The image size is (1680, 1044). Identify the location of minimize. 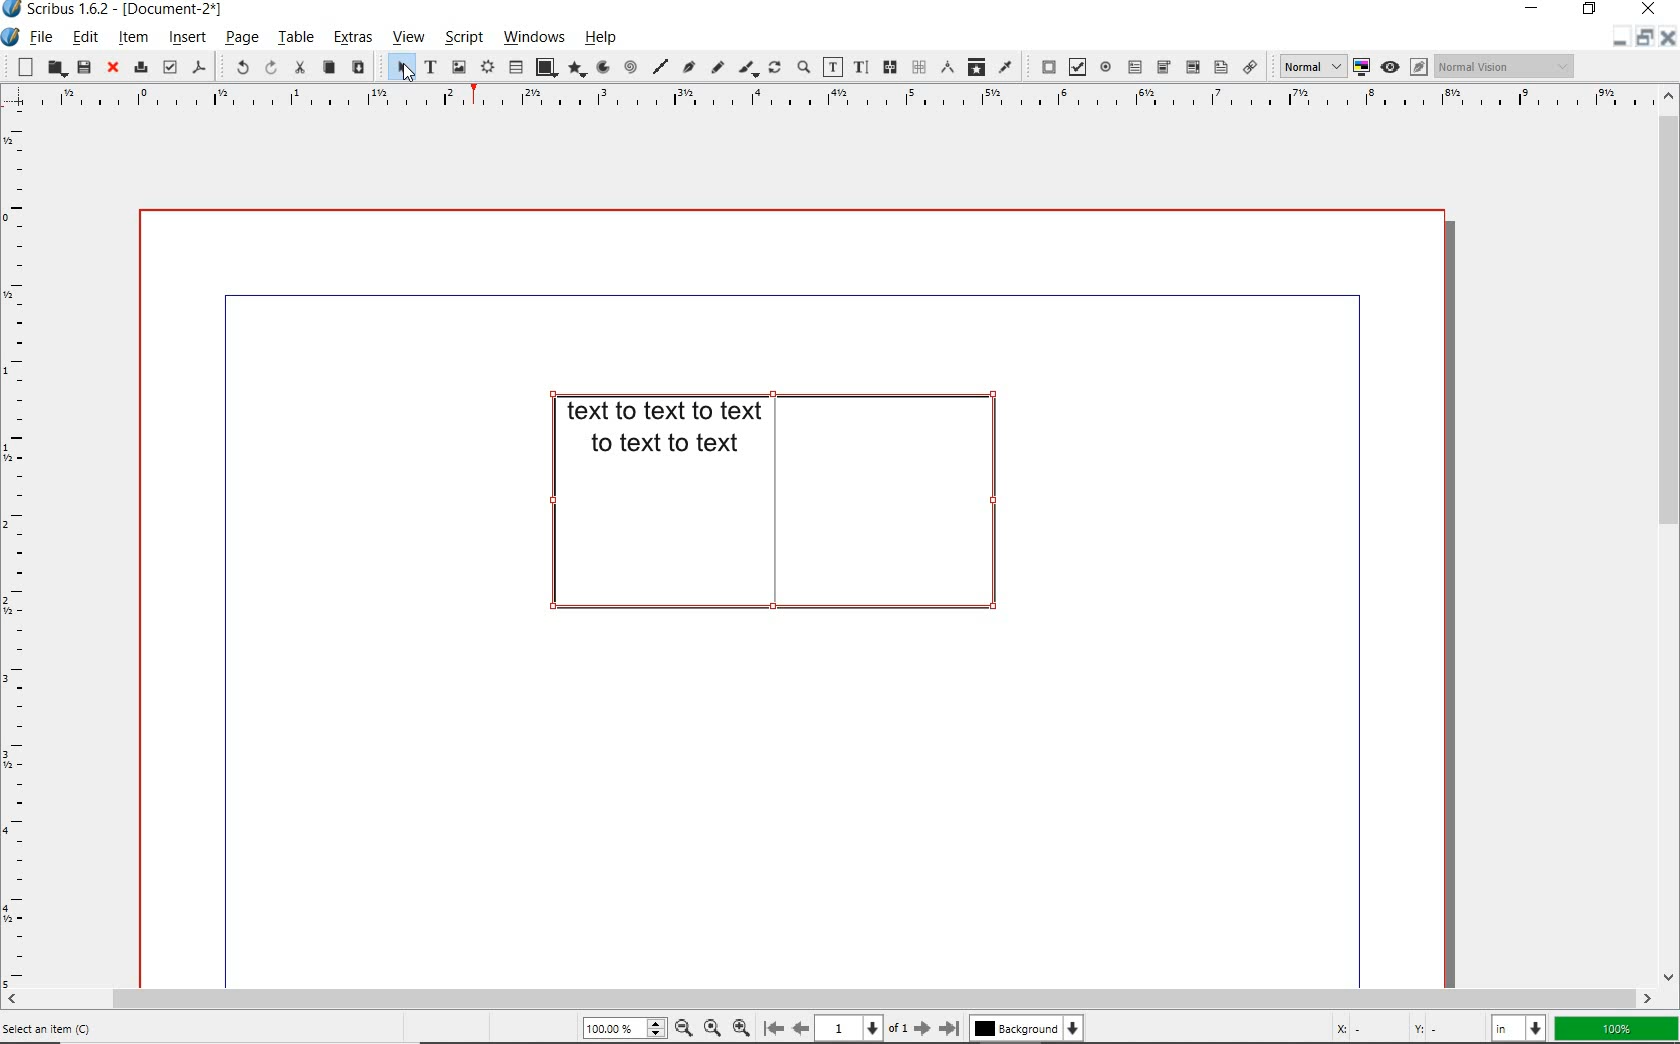
(1534, 10).